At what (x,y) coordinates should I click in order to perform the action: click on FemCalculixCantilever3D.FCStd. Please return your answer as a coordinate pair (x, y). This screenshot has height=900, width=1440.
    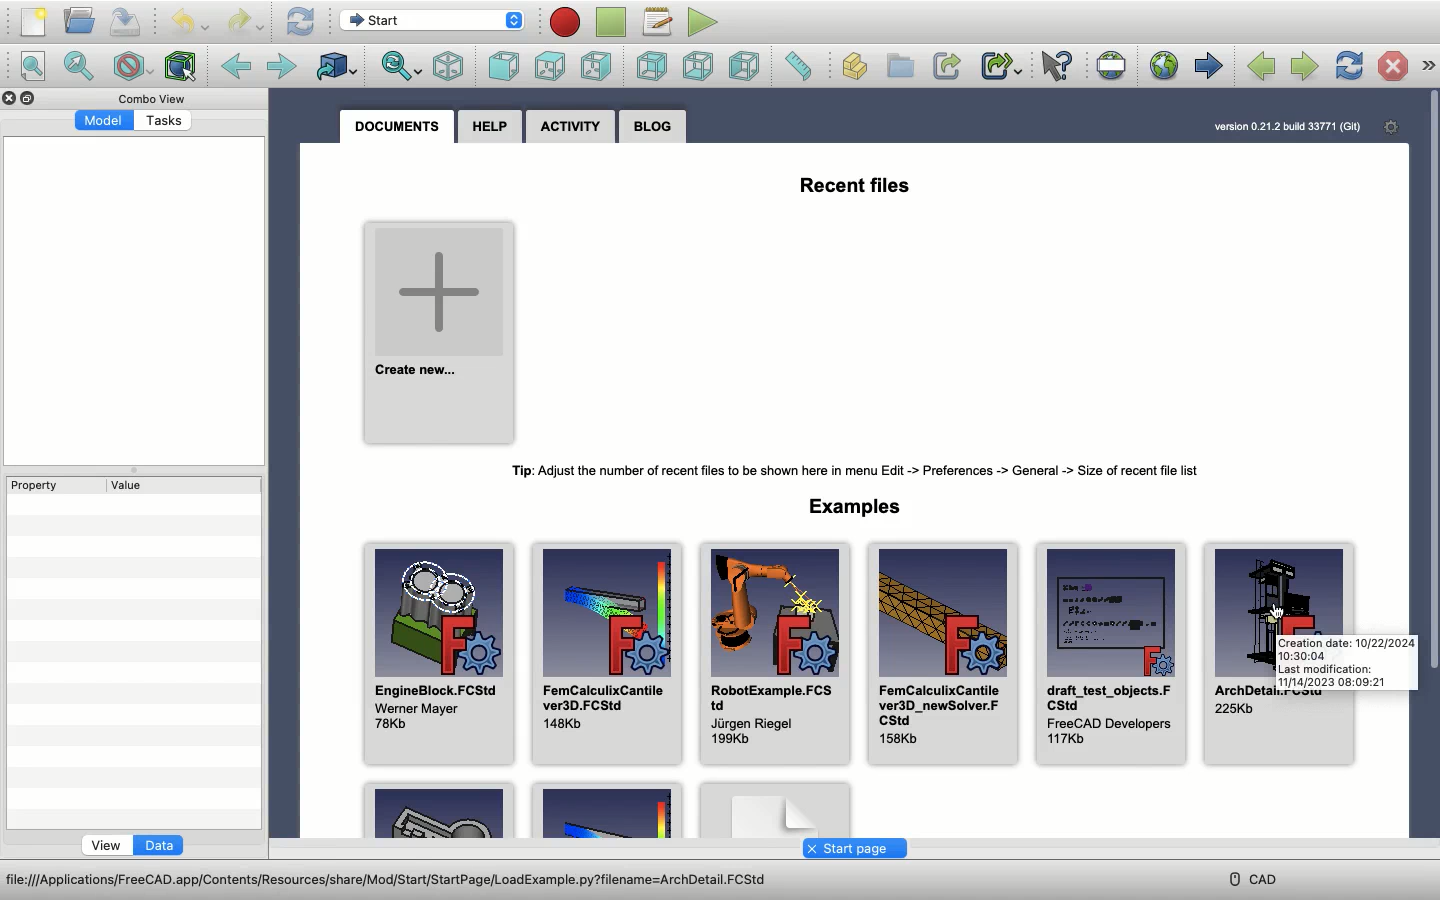
    Looking at the image, I should click on (610, 652).